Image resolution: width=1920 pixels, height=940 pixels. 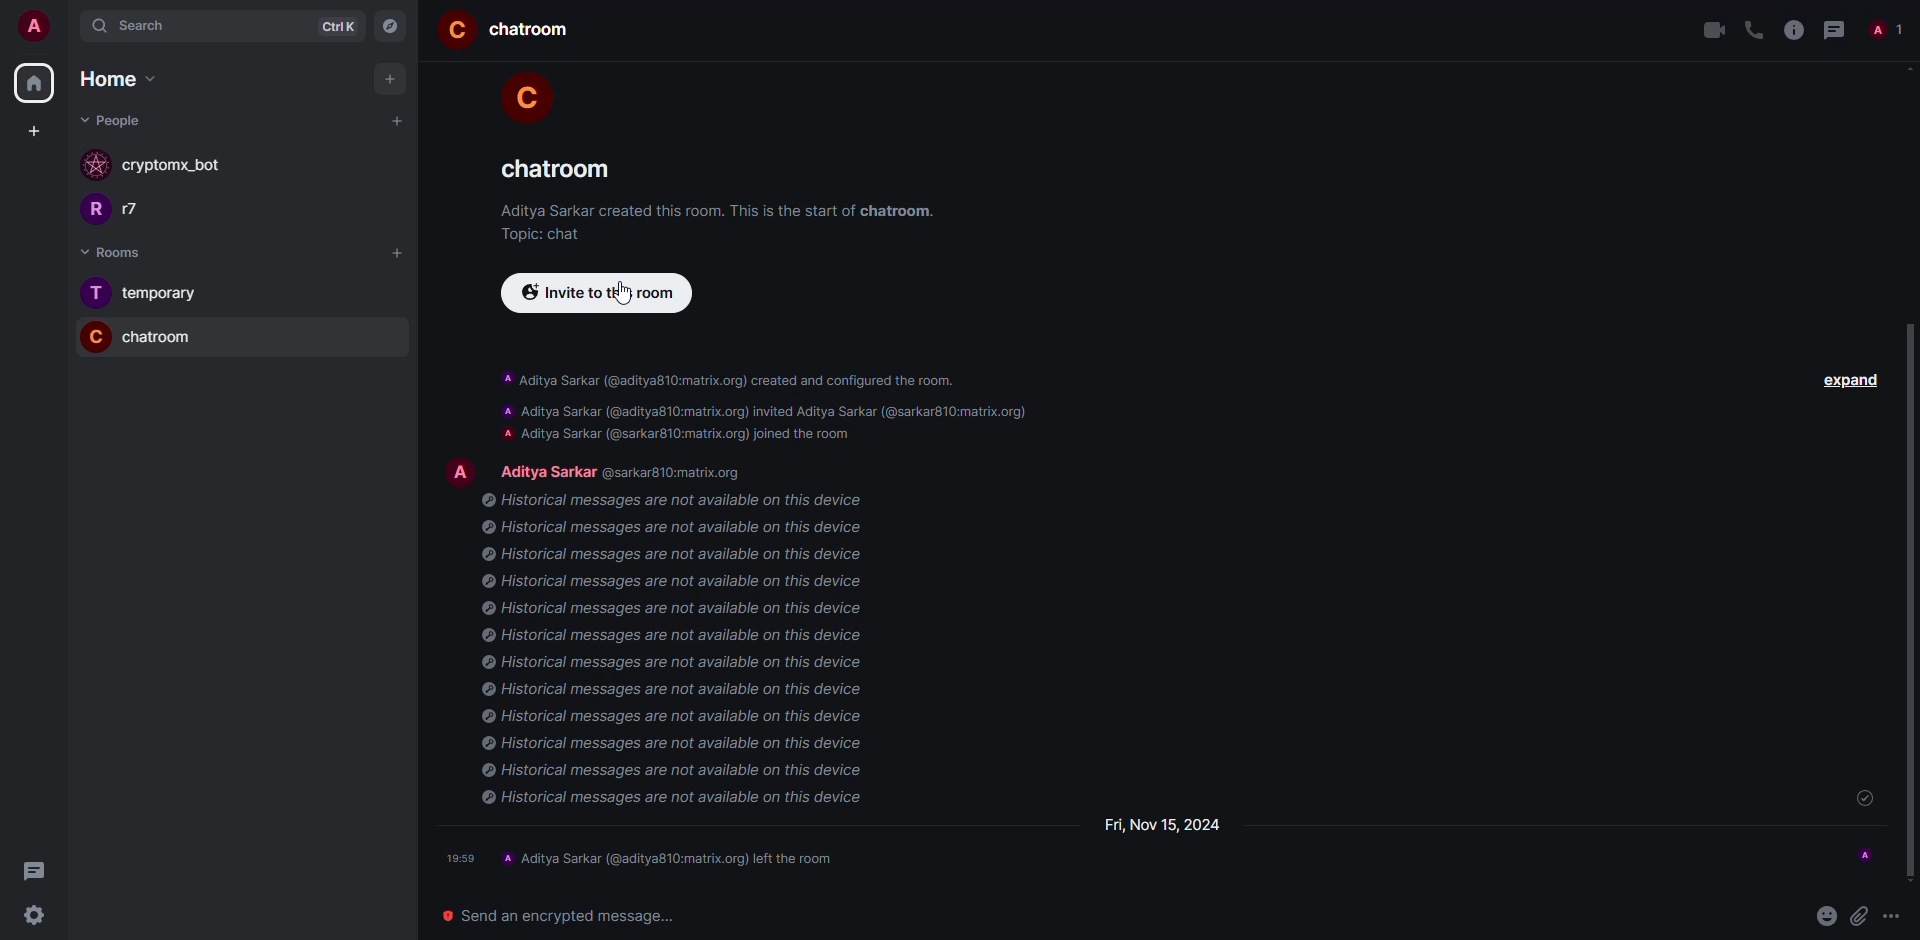 What do you see at coordinates (160, 337) in the screenshot?
I see `room` at bounding box center [160, 337].